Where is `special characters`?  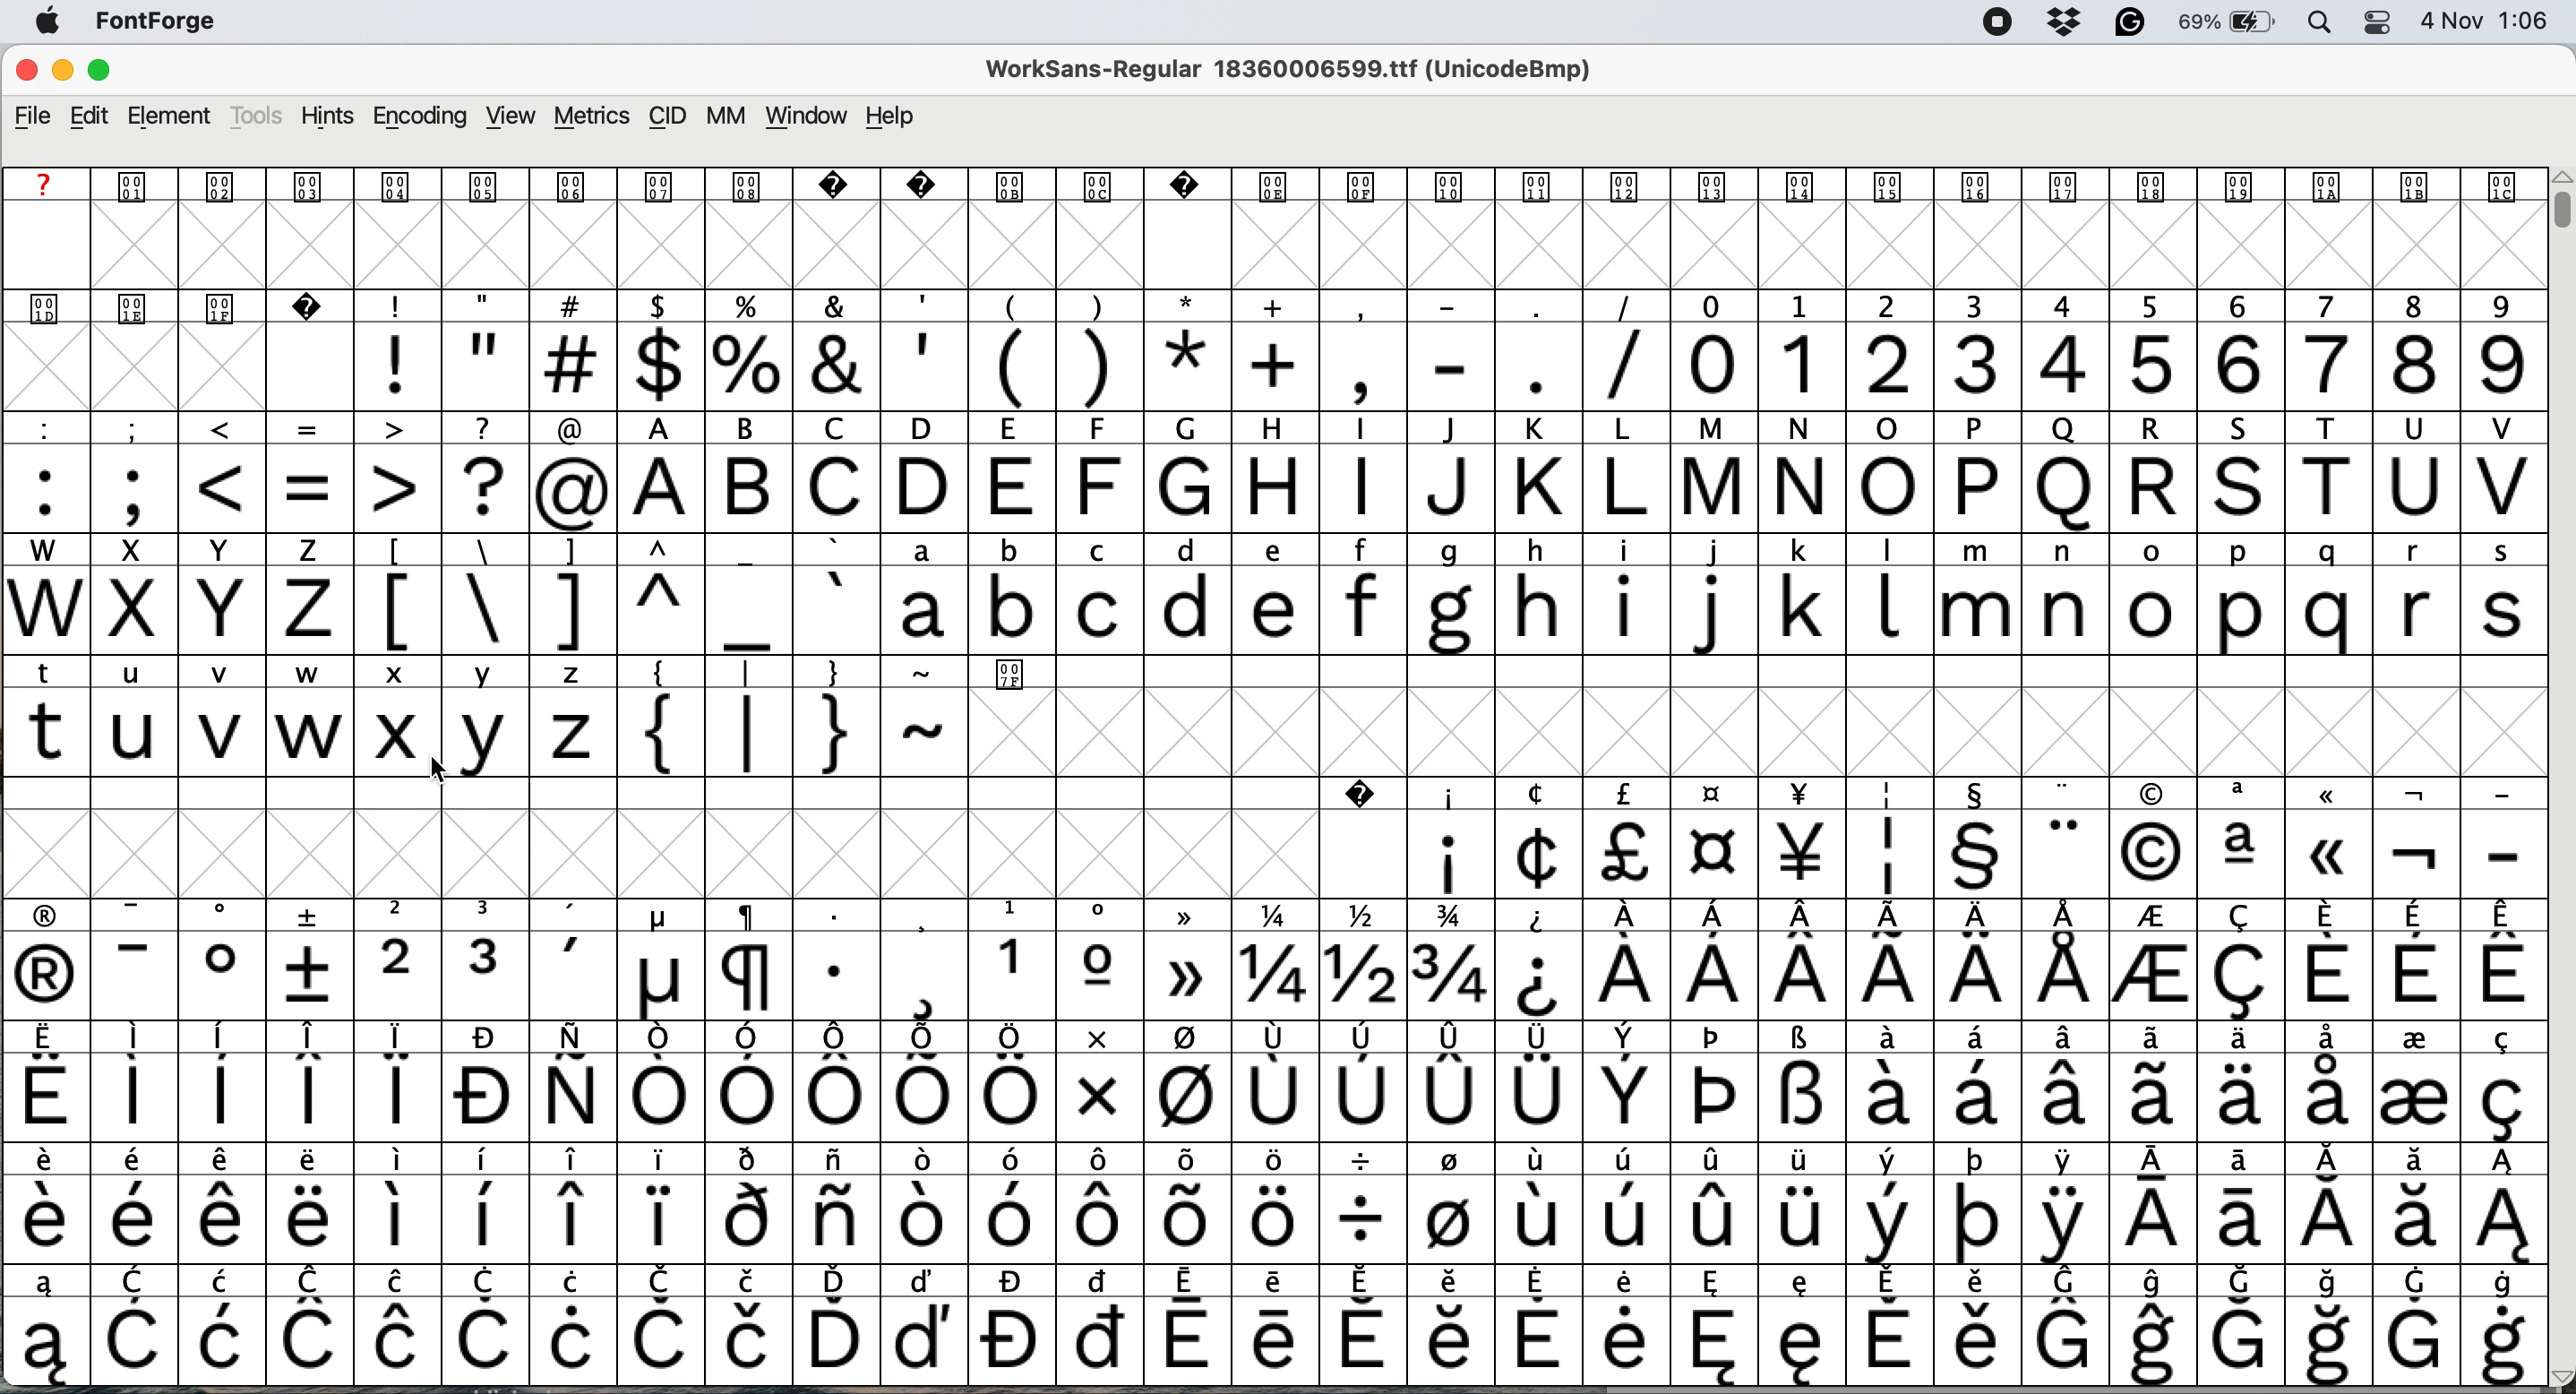
special characters is located at coordinates (1278, 1279).